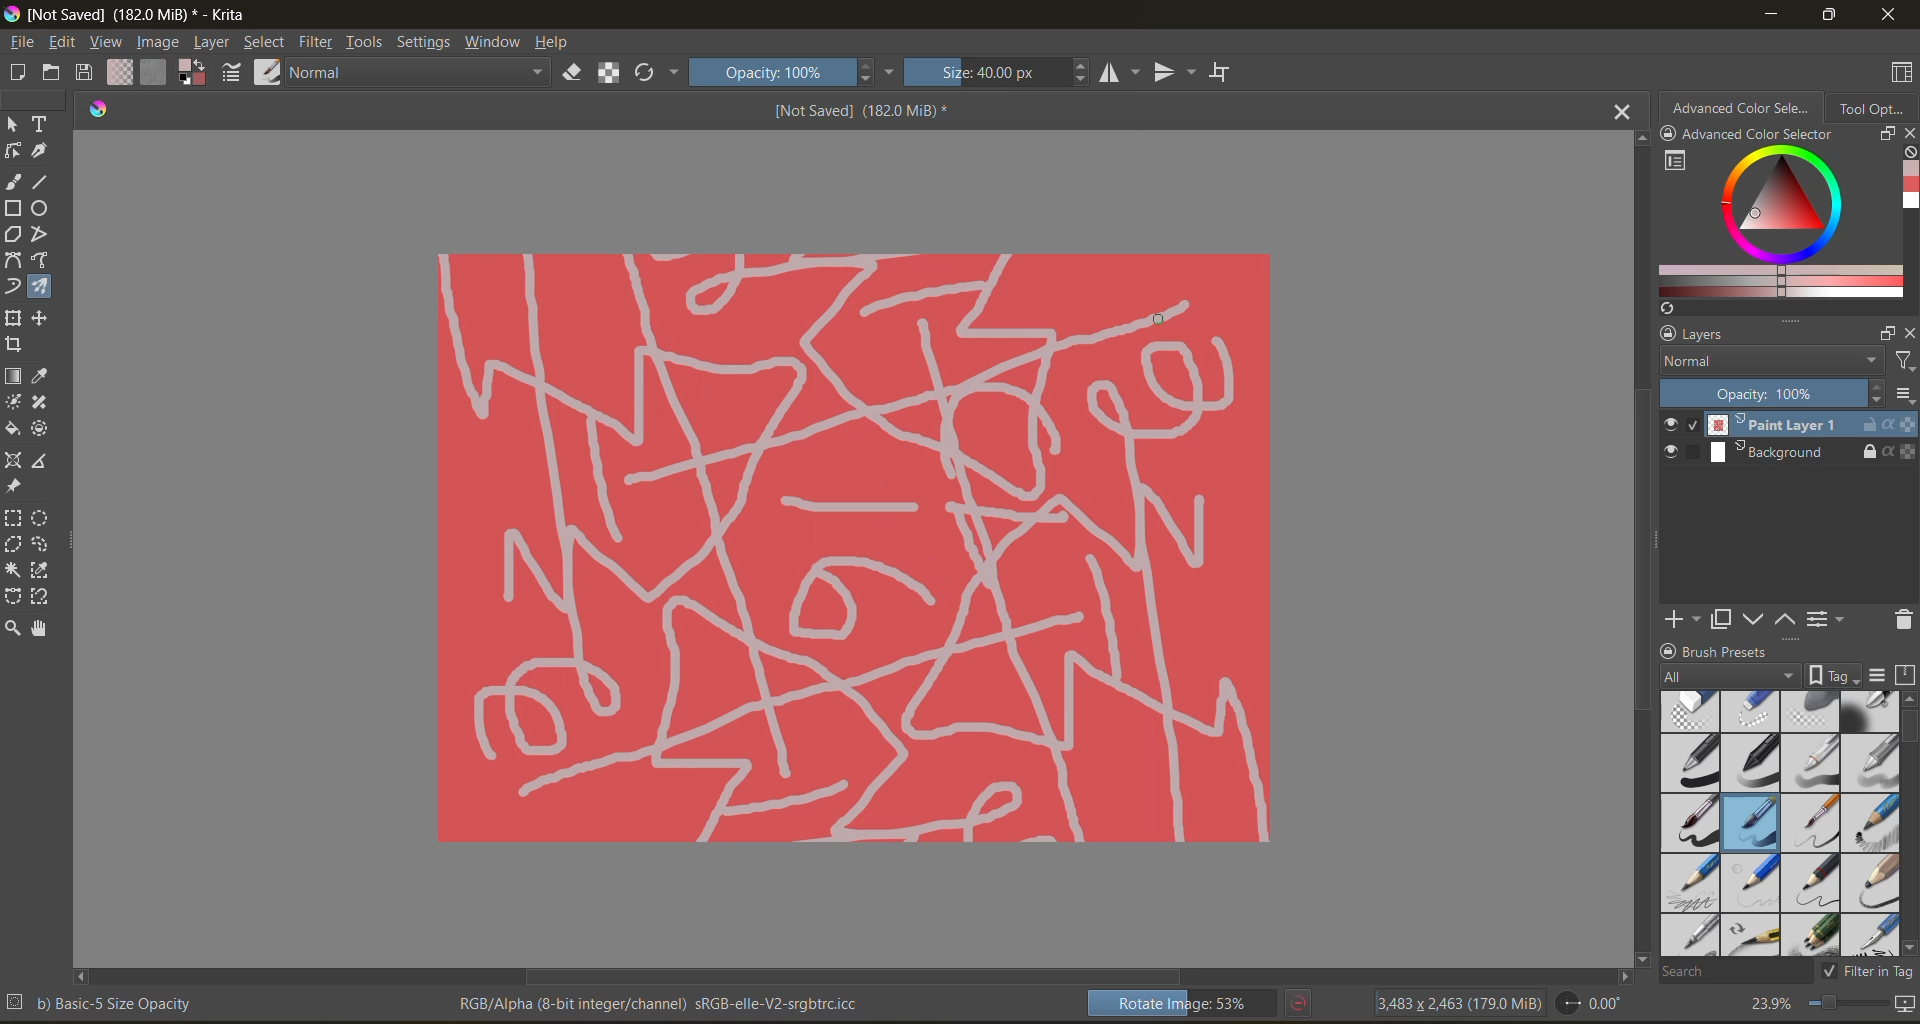 The image size is (1920, 1024). Describe the element at coordinates (1876, 109) in the screenshot. I see `tool options` at that location.